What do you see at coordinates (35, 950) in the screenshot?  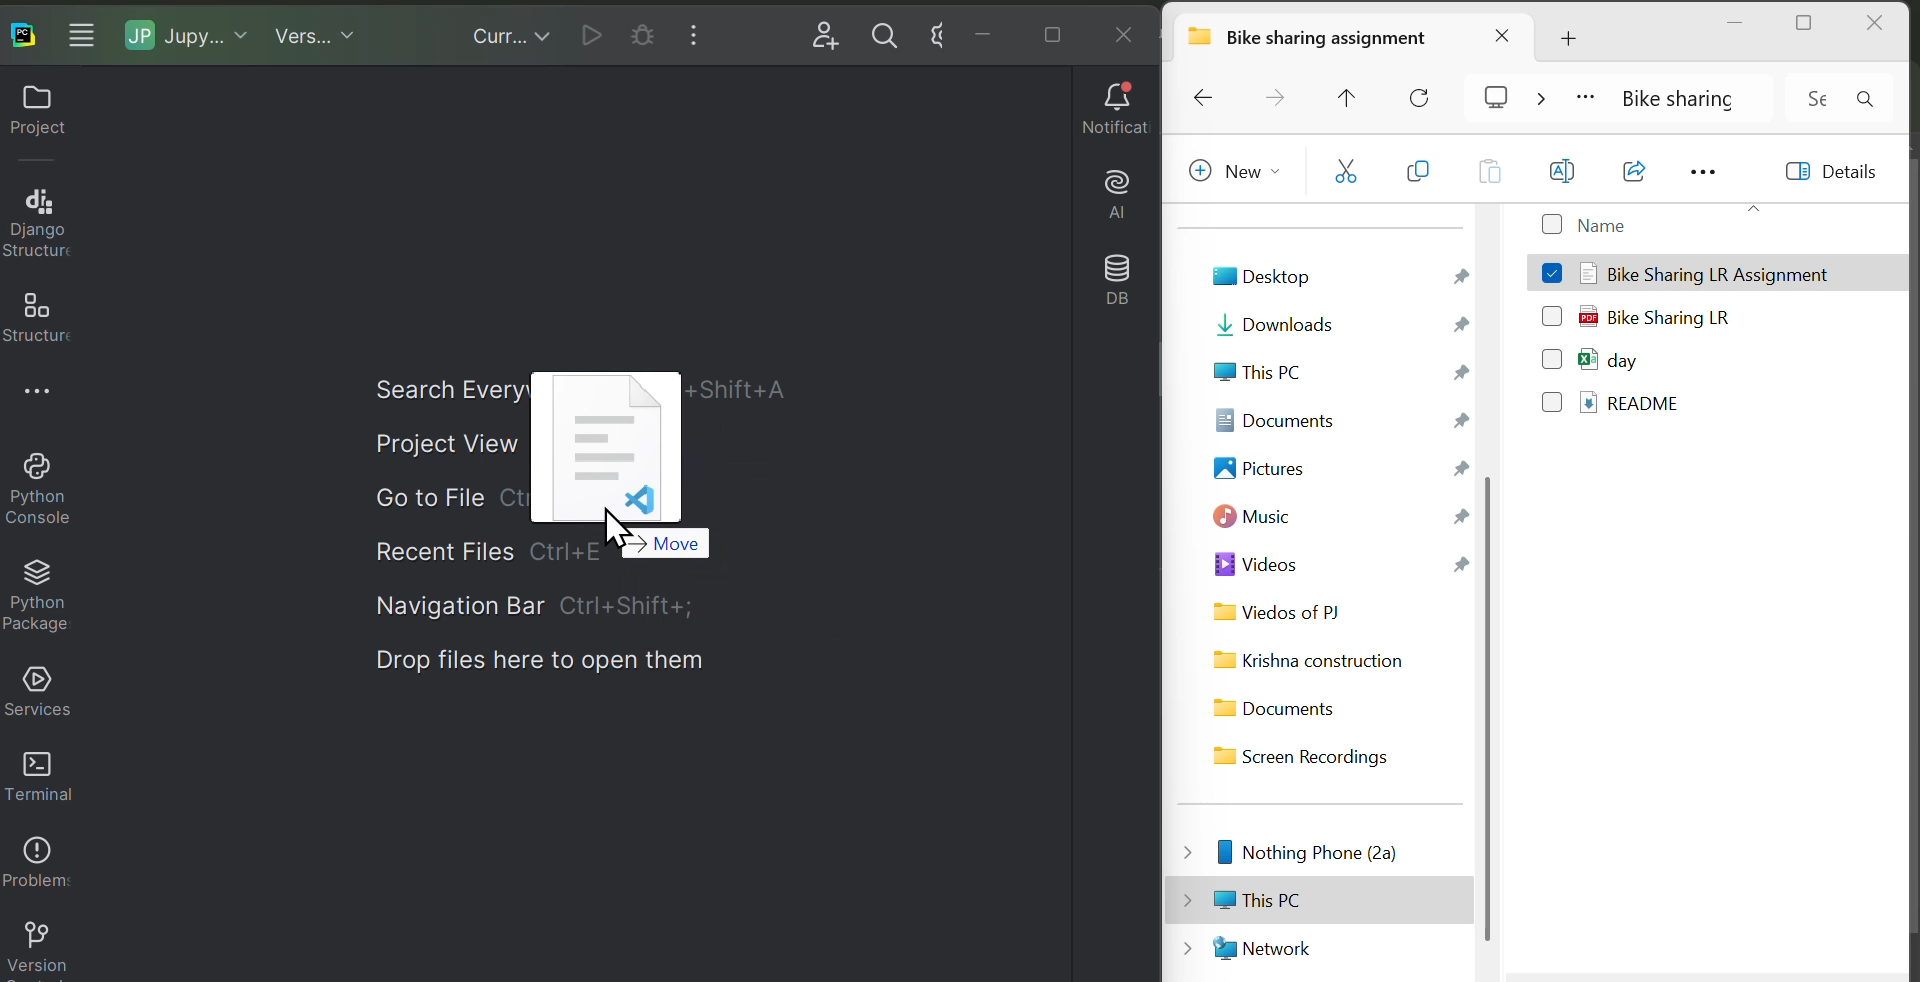 I see `Version control` at bounding box center [35, 950].